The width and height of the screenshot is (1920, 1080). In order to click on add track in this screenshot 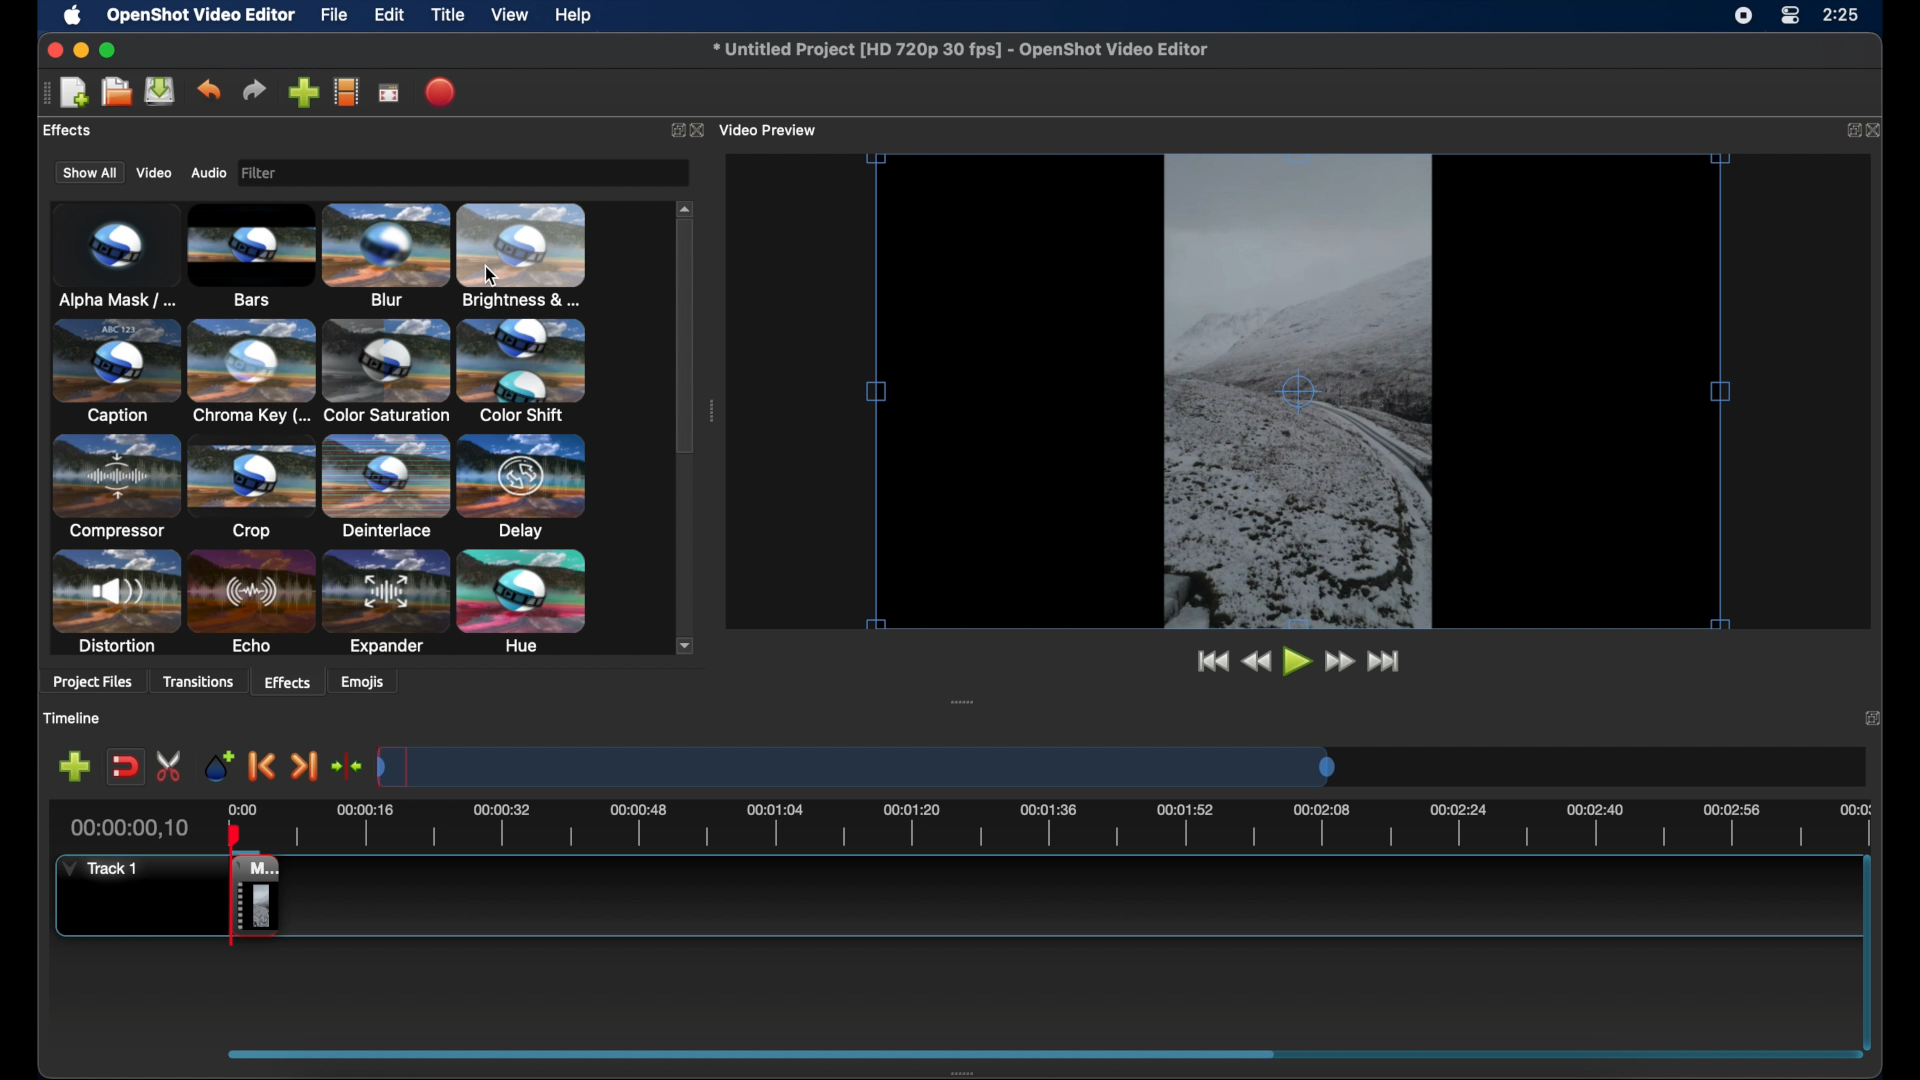, I will do `click(74, 766)`.